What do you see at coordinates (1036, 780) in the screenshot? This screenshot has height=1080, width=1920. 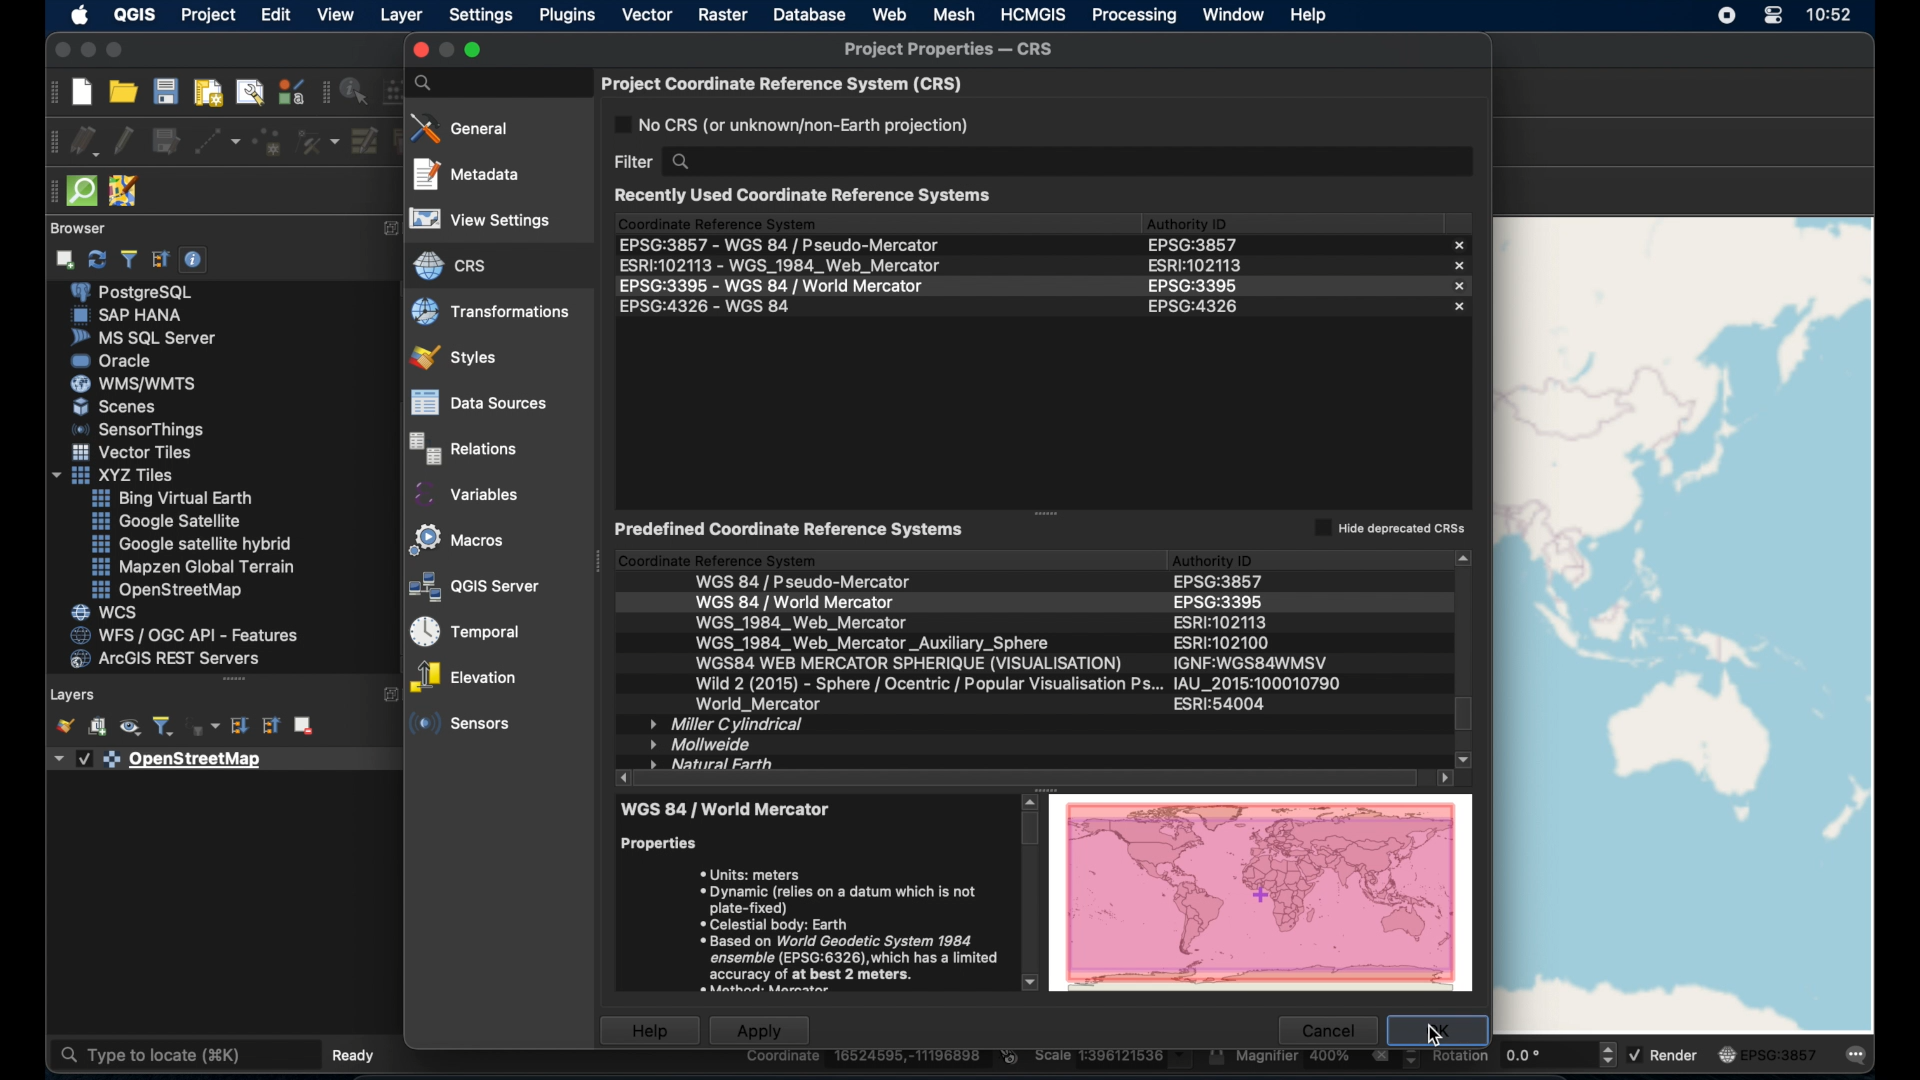 I see `scroll bar` at bounding box center [1036, 780].